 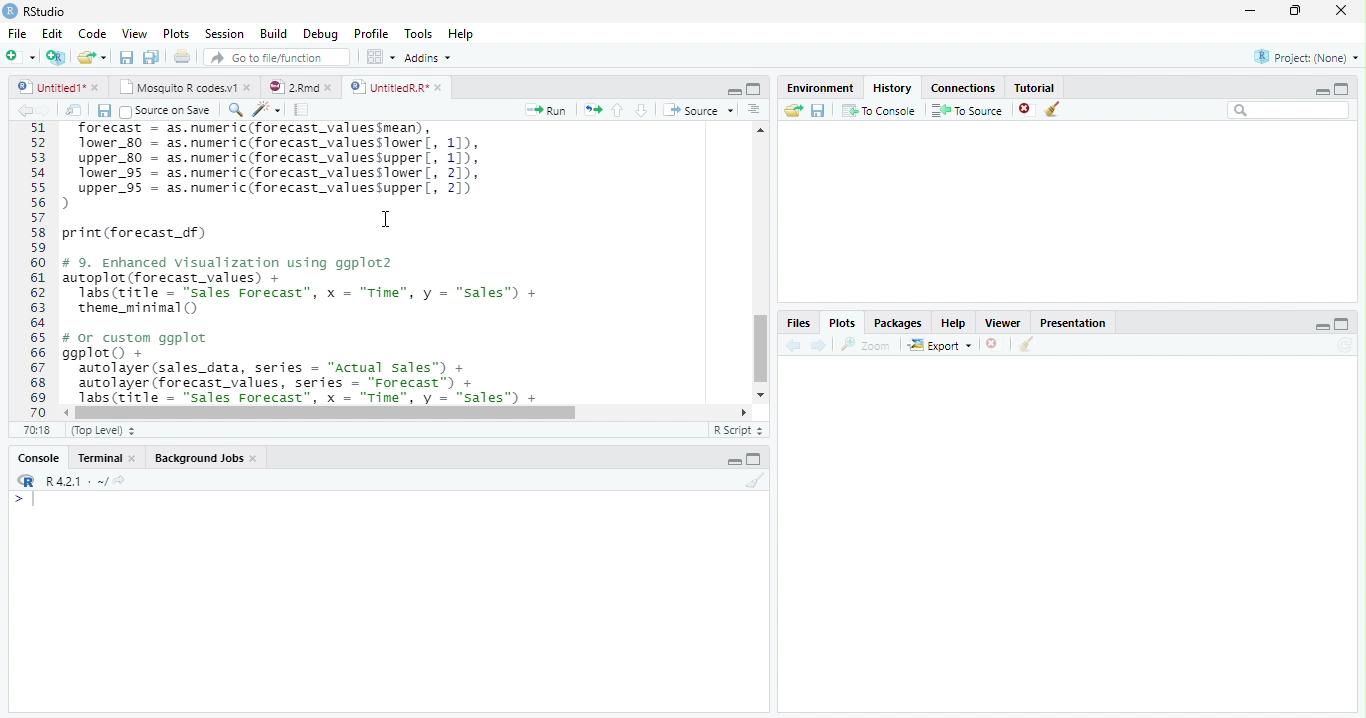 What do you see at coordinates (102, 110) in the screenshot?
I see `Save` at bounding box center [102, 110].